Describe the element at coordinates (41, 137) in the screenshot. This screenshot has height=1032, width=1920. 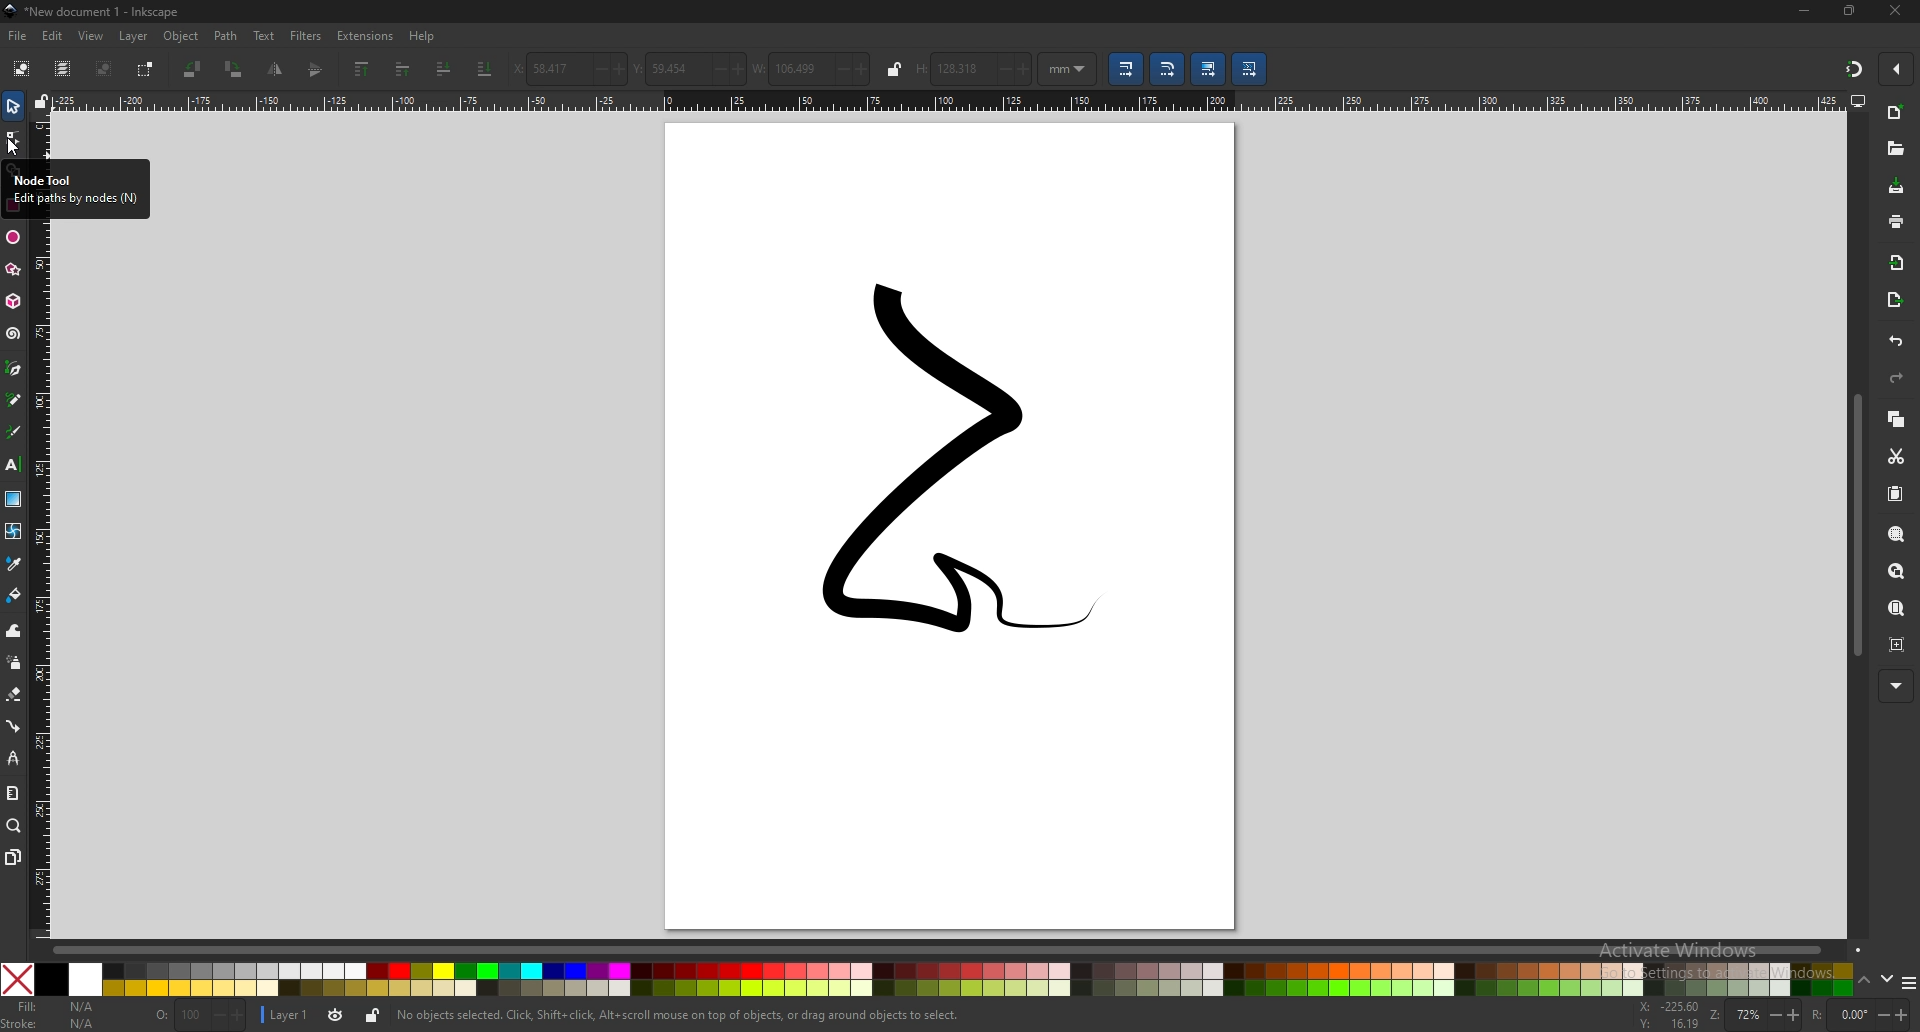
I see `vertical scale` at that location.